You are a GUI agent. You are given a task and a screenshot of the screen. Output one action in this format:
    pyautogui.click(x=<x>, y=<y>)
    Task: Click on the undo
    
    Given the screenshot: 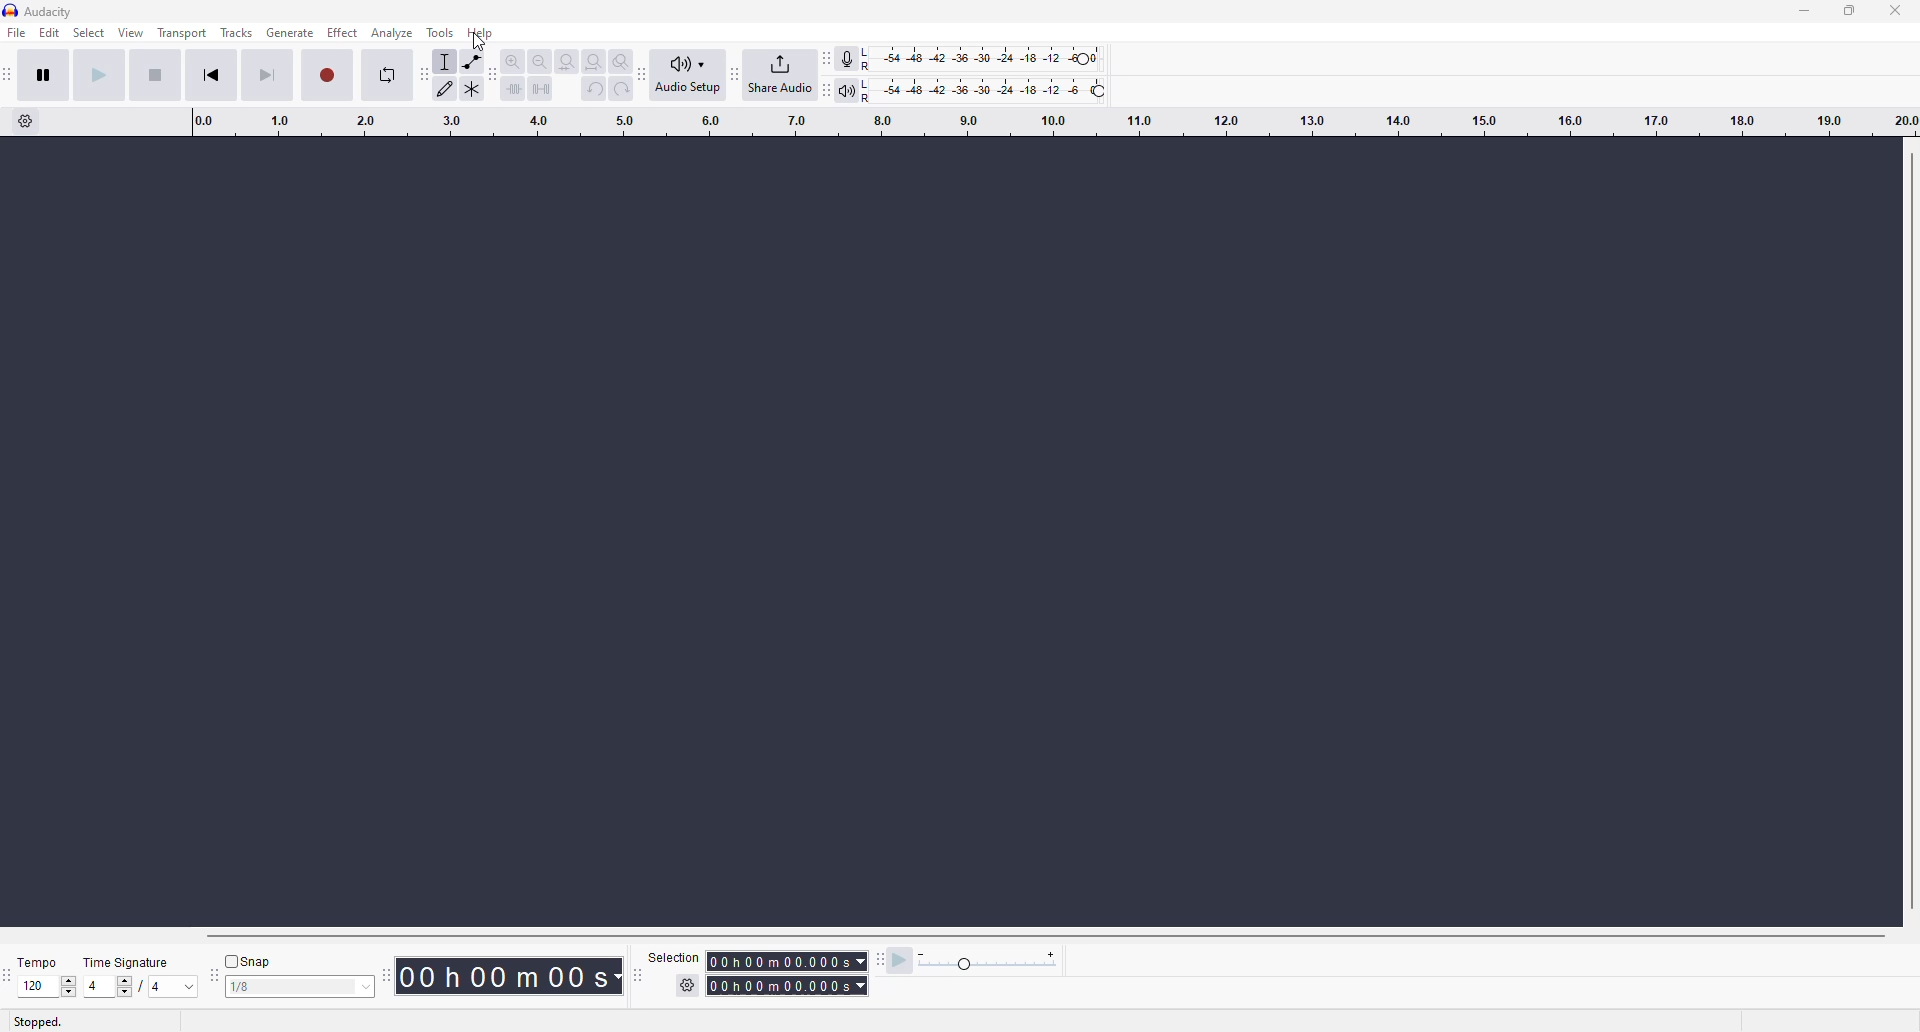 What is the action you would take?
    pyautogui.click(x=597, y=91)
    